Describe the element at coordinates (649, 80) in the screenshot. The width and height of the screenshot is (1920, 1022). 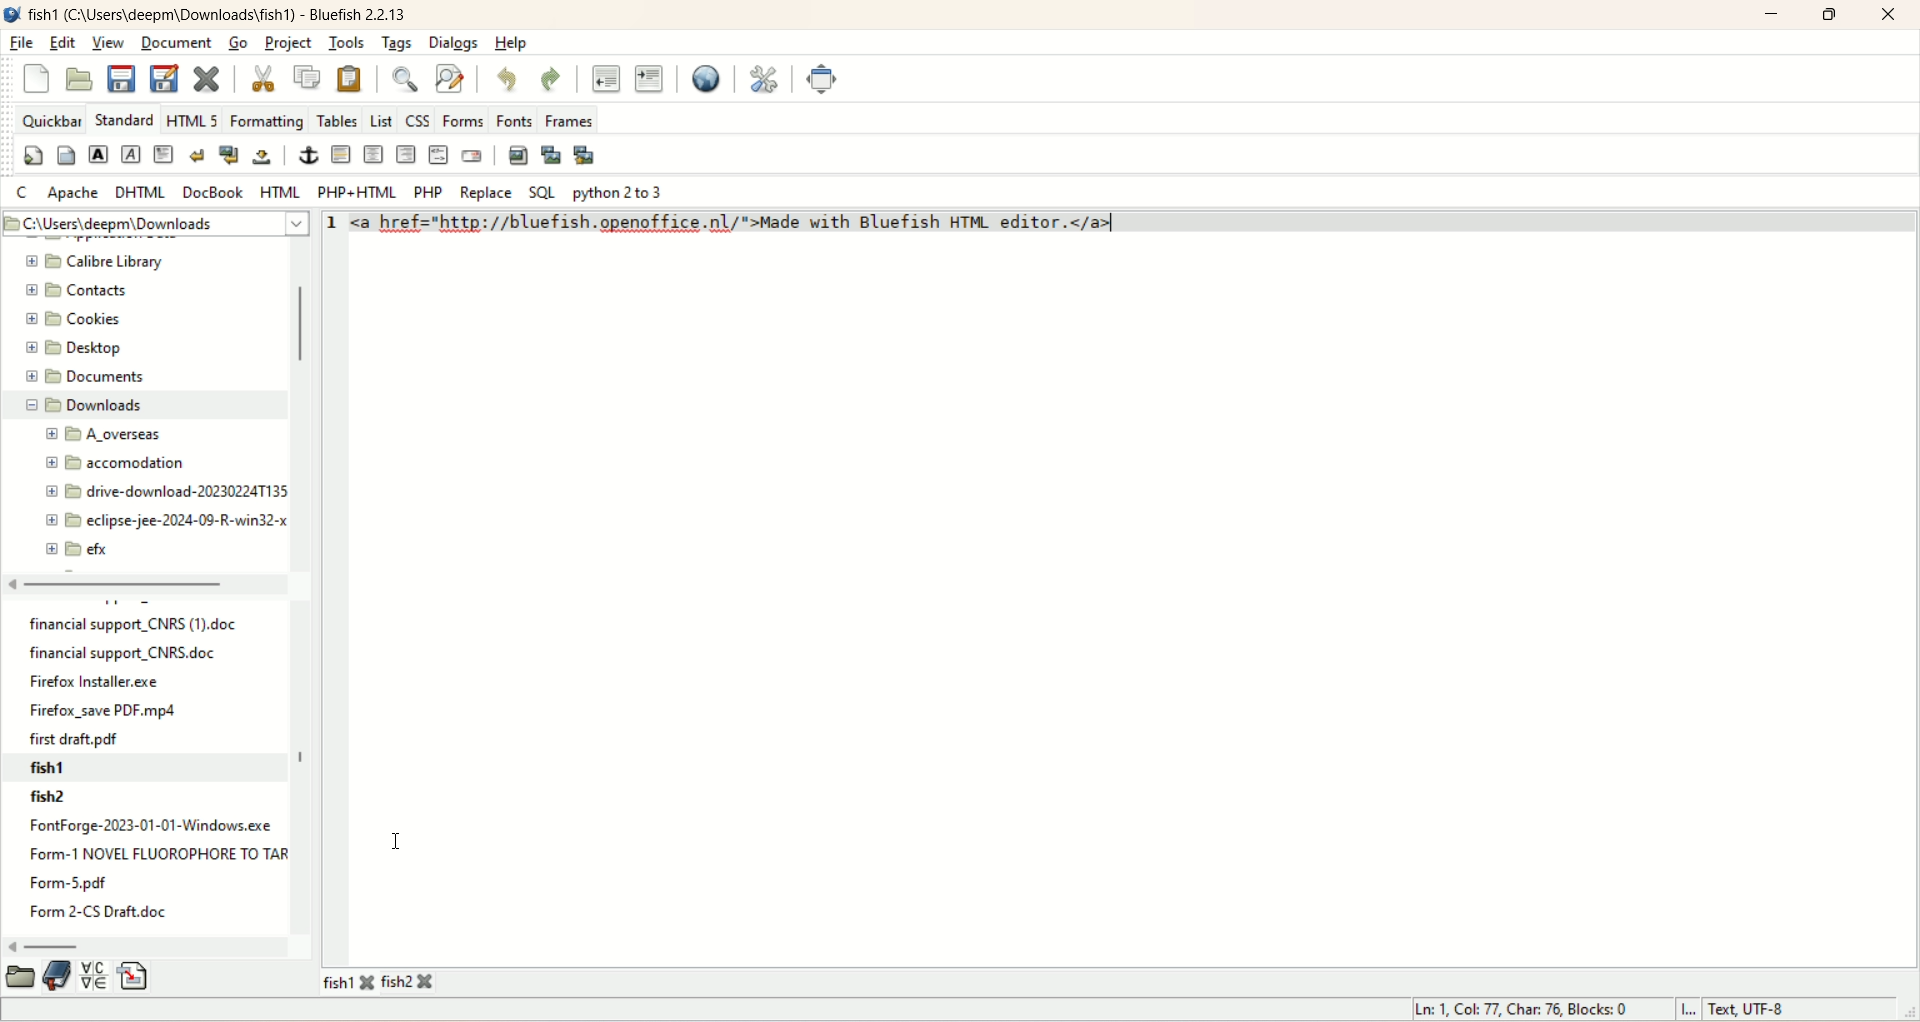
I see `indent` at that location.